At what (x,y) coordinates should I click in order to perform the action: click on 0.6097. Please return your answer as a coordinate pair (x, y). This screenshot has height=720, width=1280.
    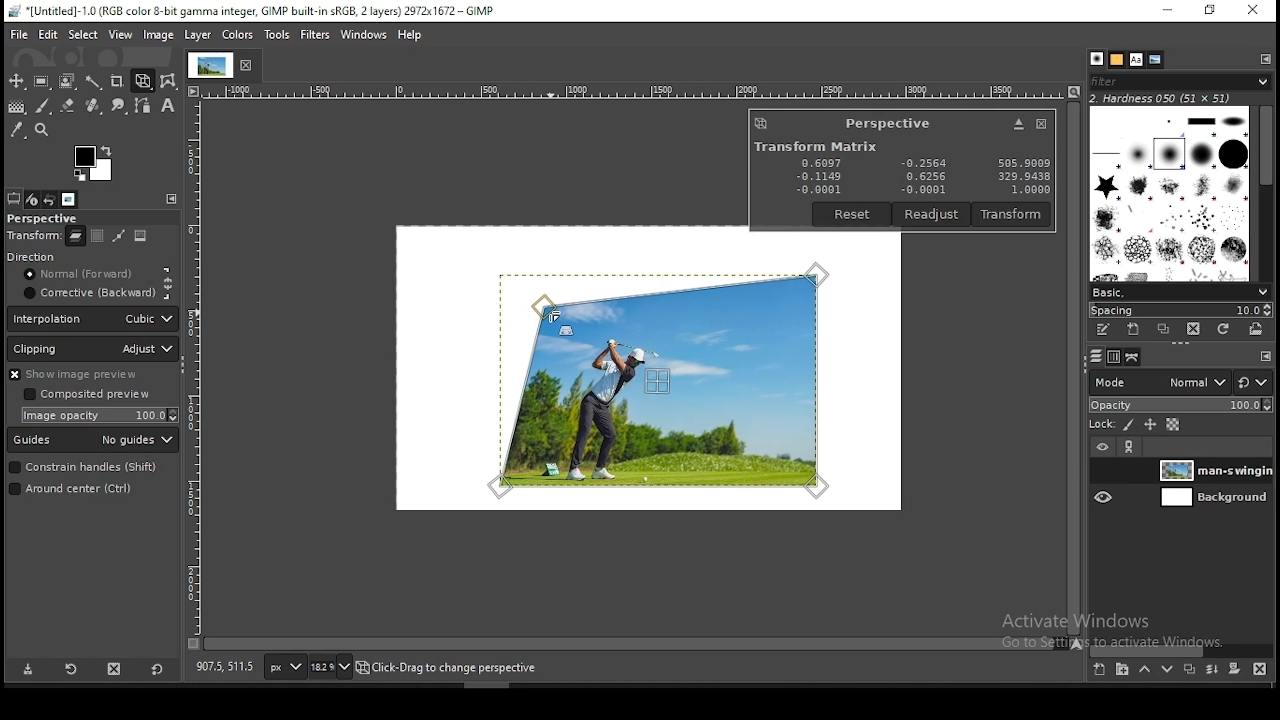
    Looking at the image, I should click on (823, 161).